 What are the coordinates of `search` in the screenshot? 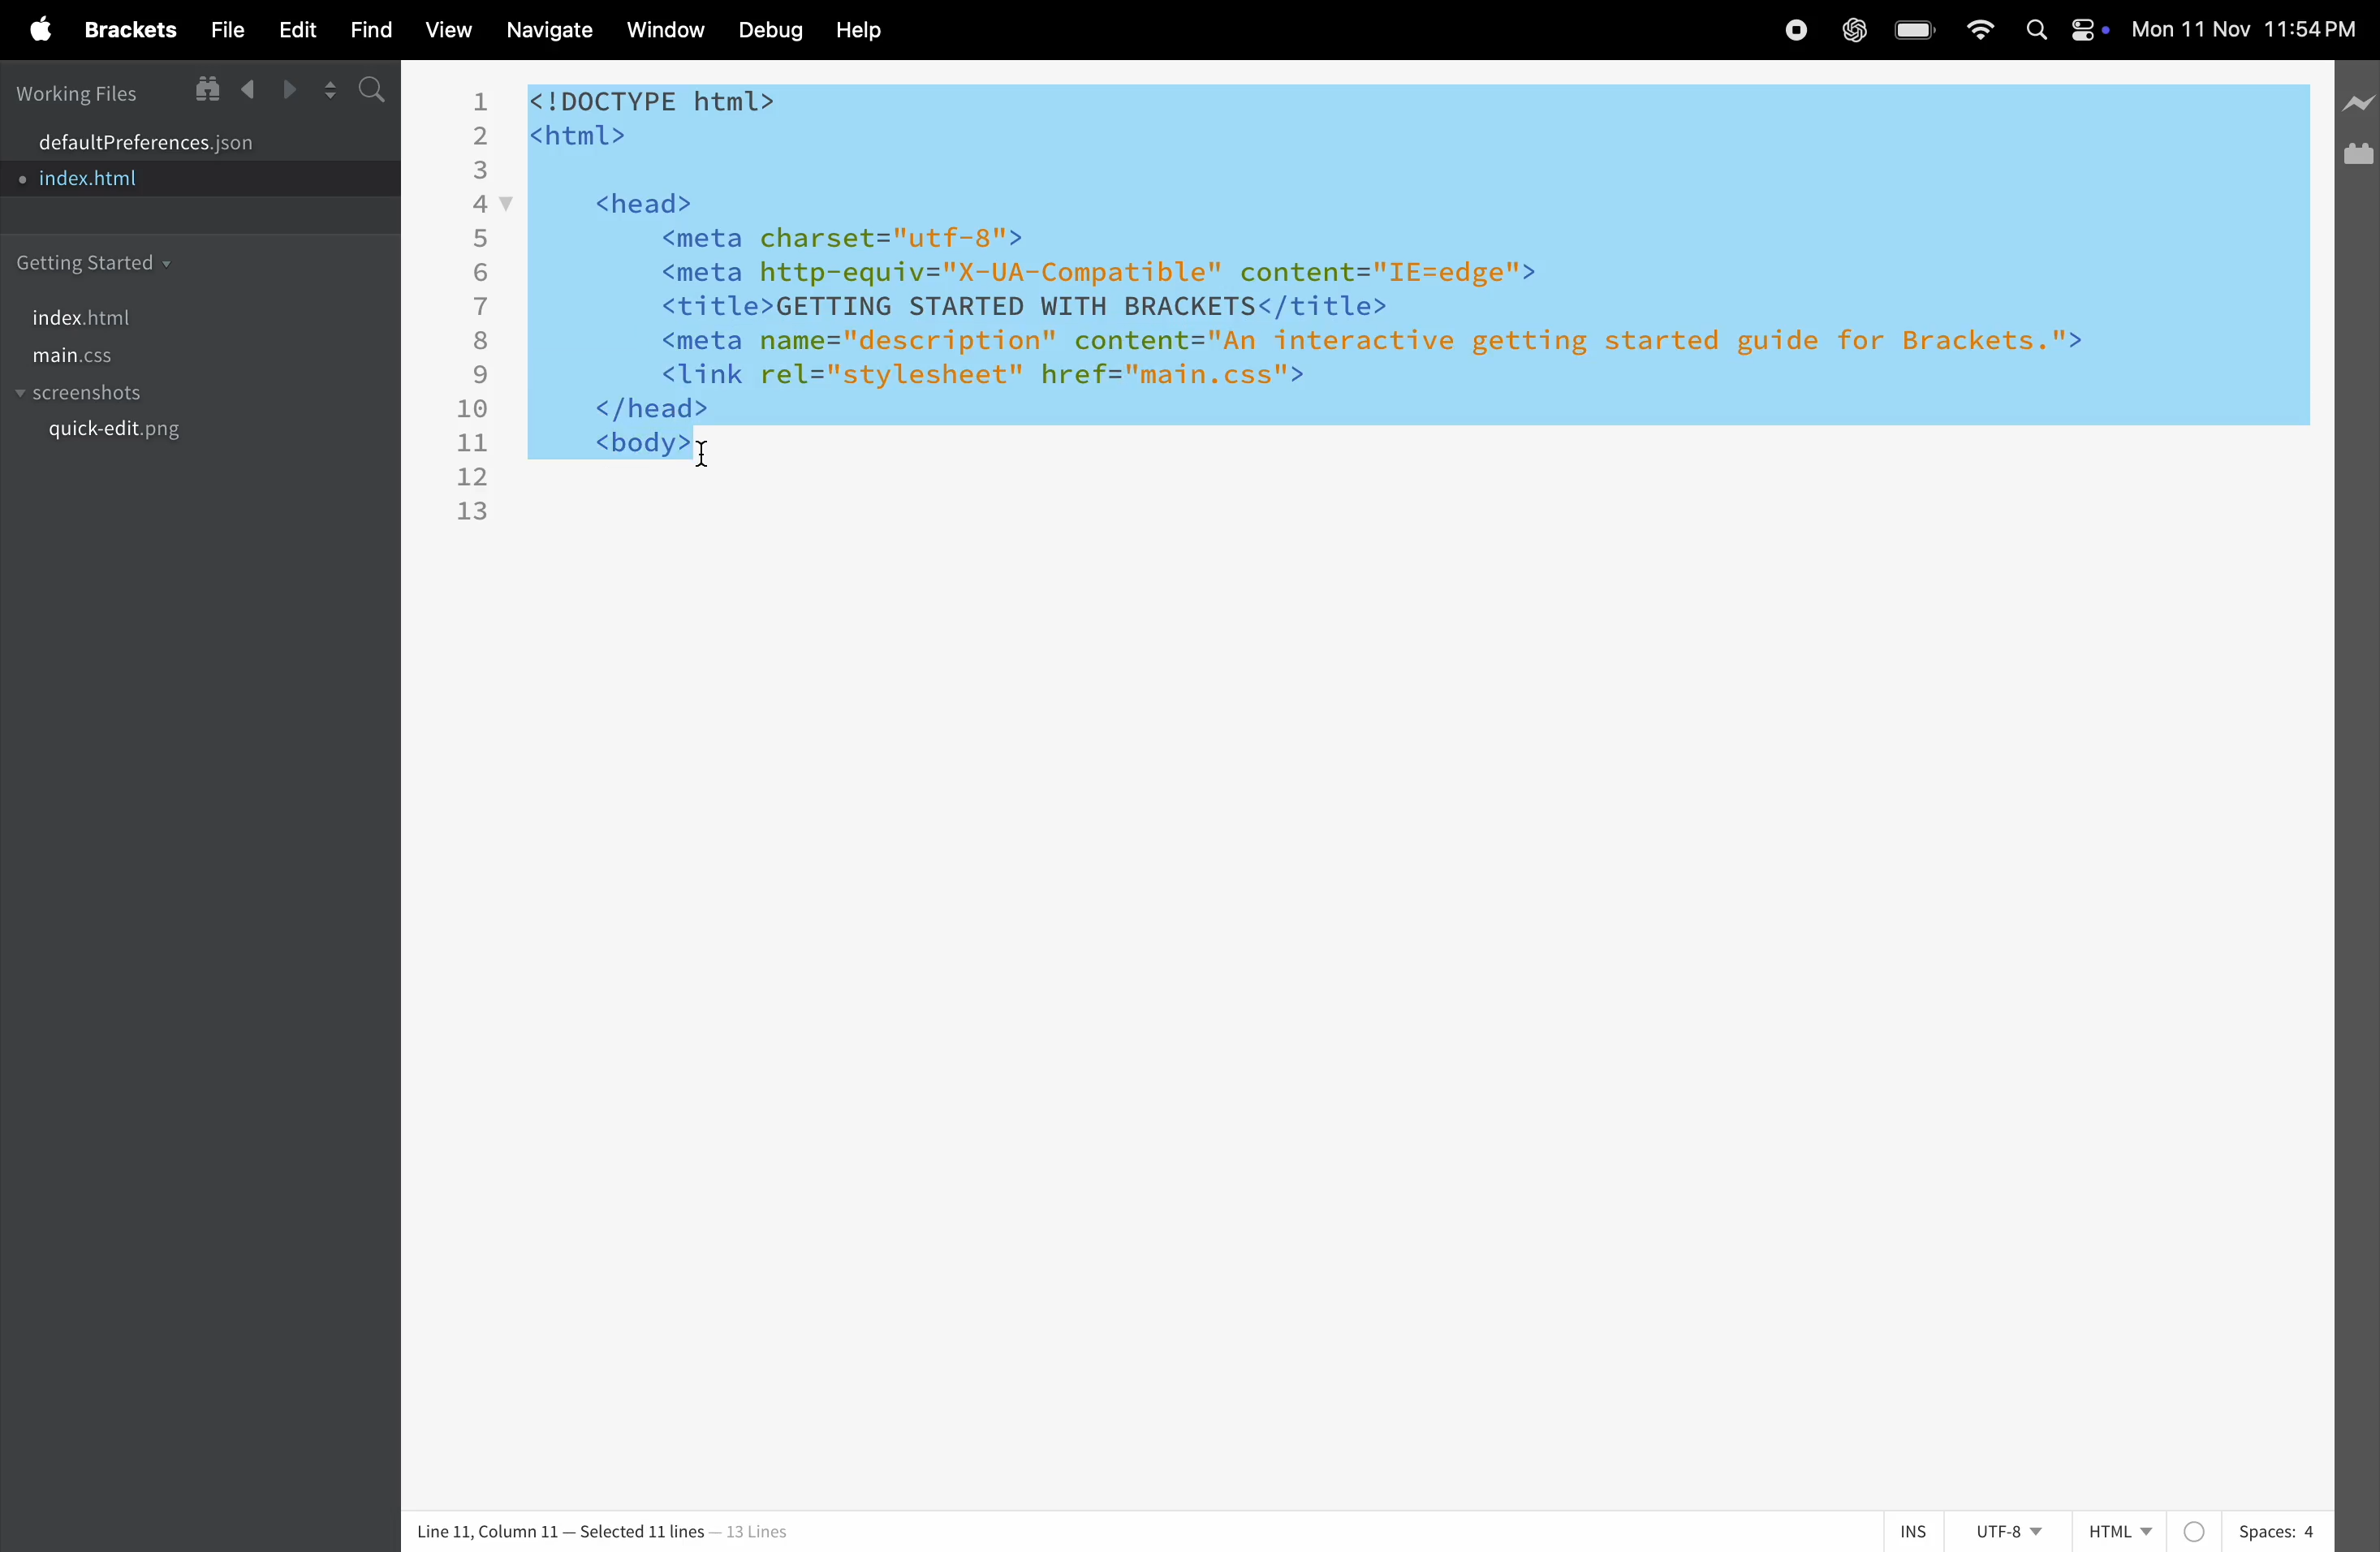 It's located at (368, 92).